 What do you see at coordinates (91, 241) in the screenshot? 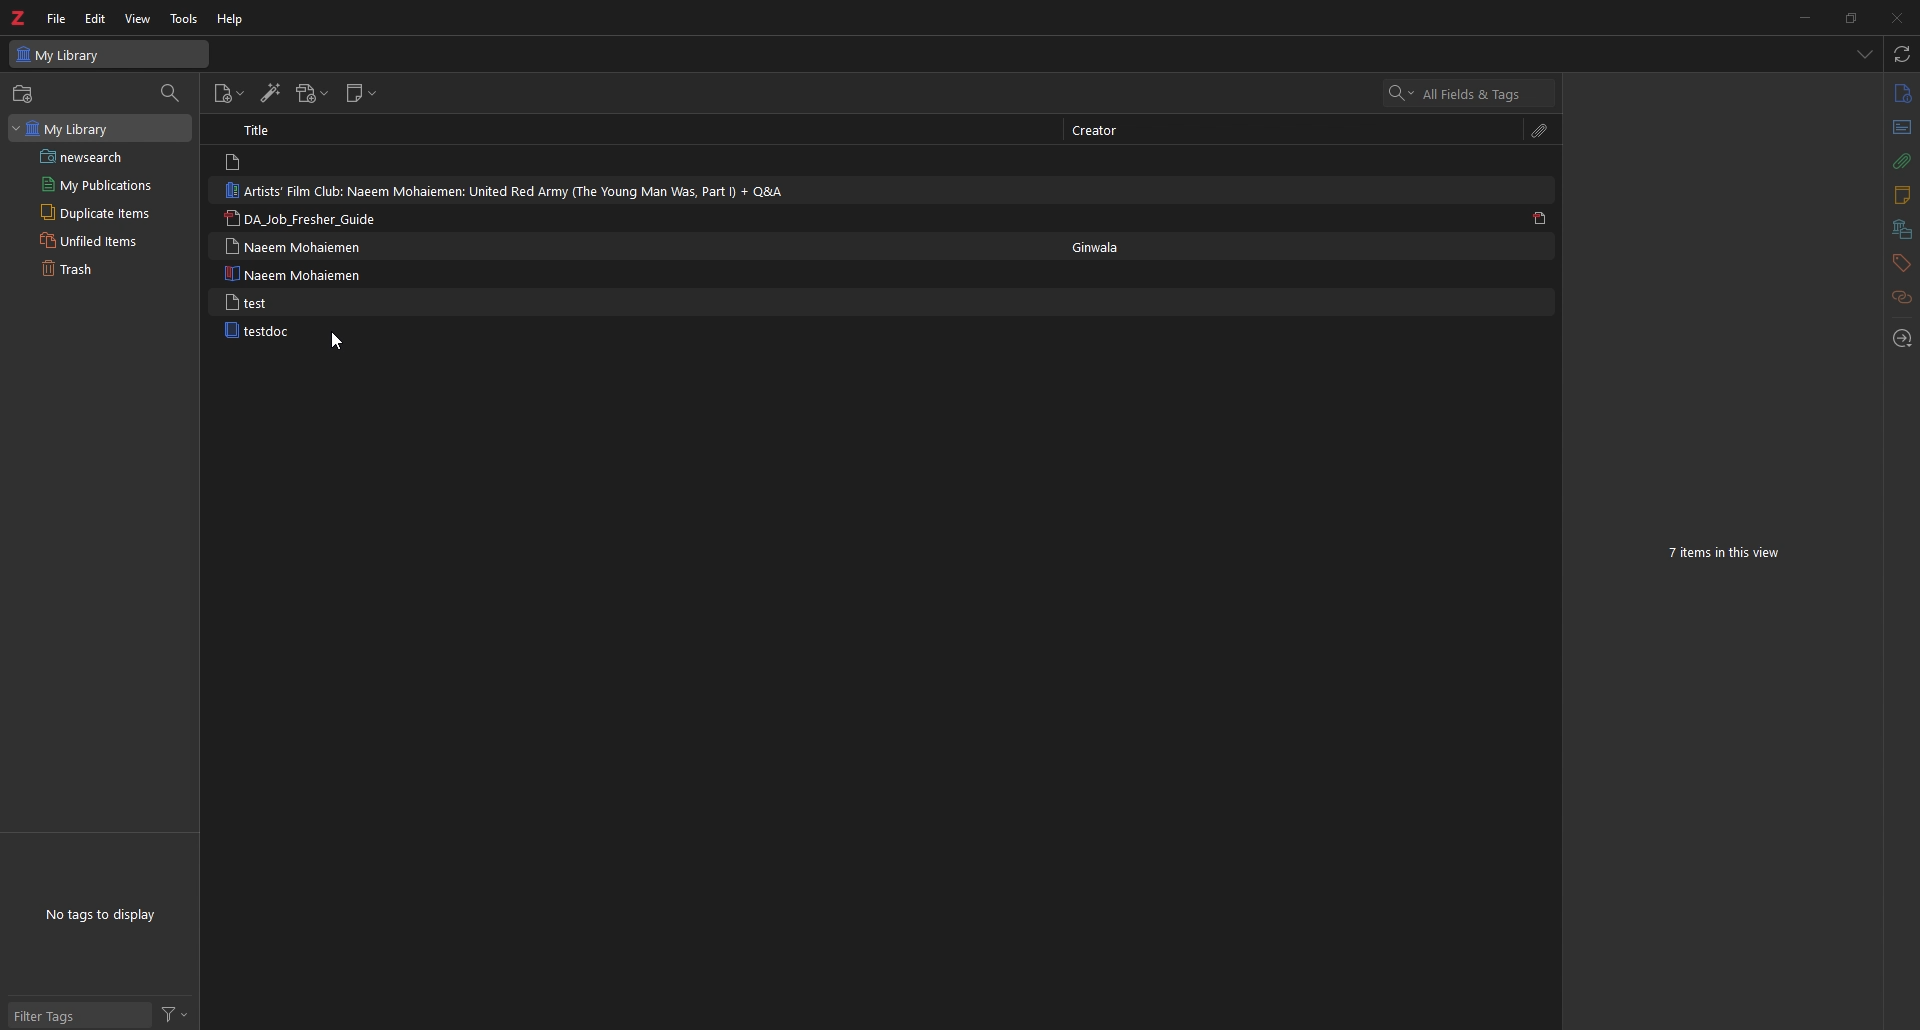
I see `unfiled items` at bounding box center [91, 241].